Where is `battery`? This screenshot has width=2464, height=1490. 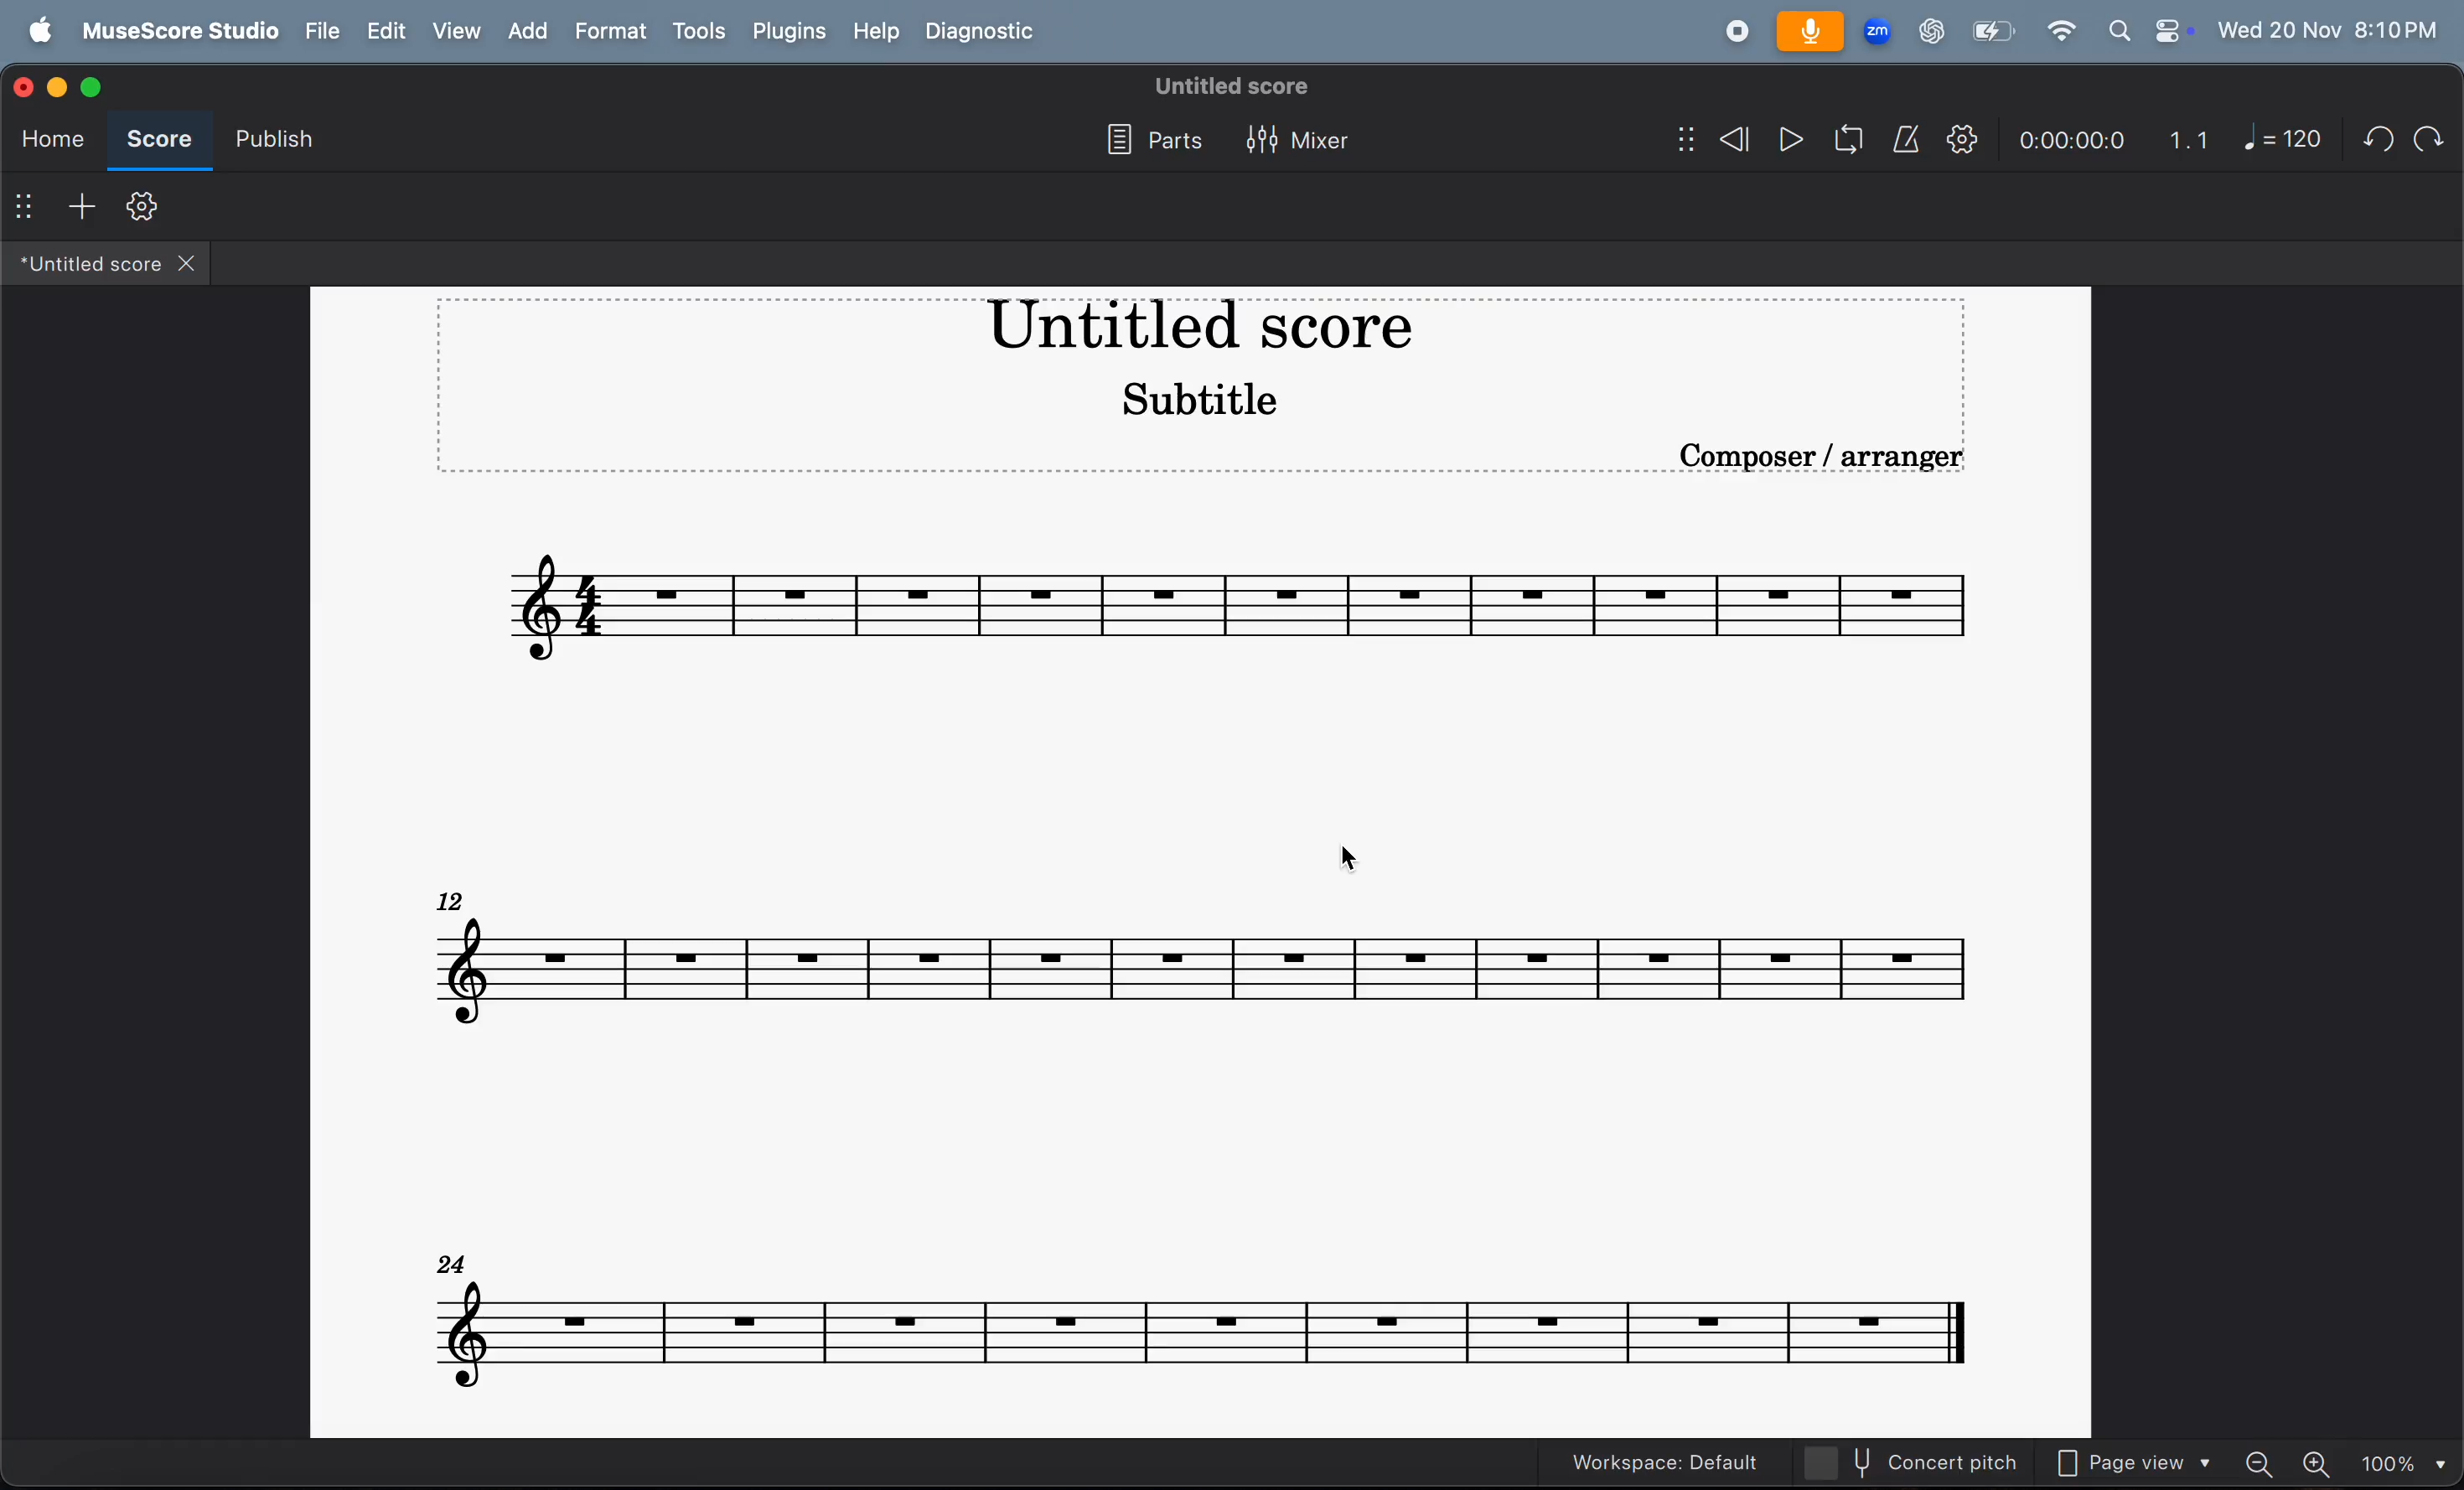
battery is located at coordinates (1992, 35).